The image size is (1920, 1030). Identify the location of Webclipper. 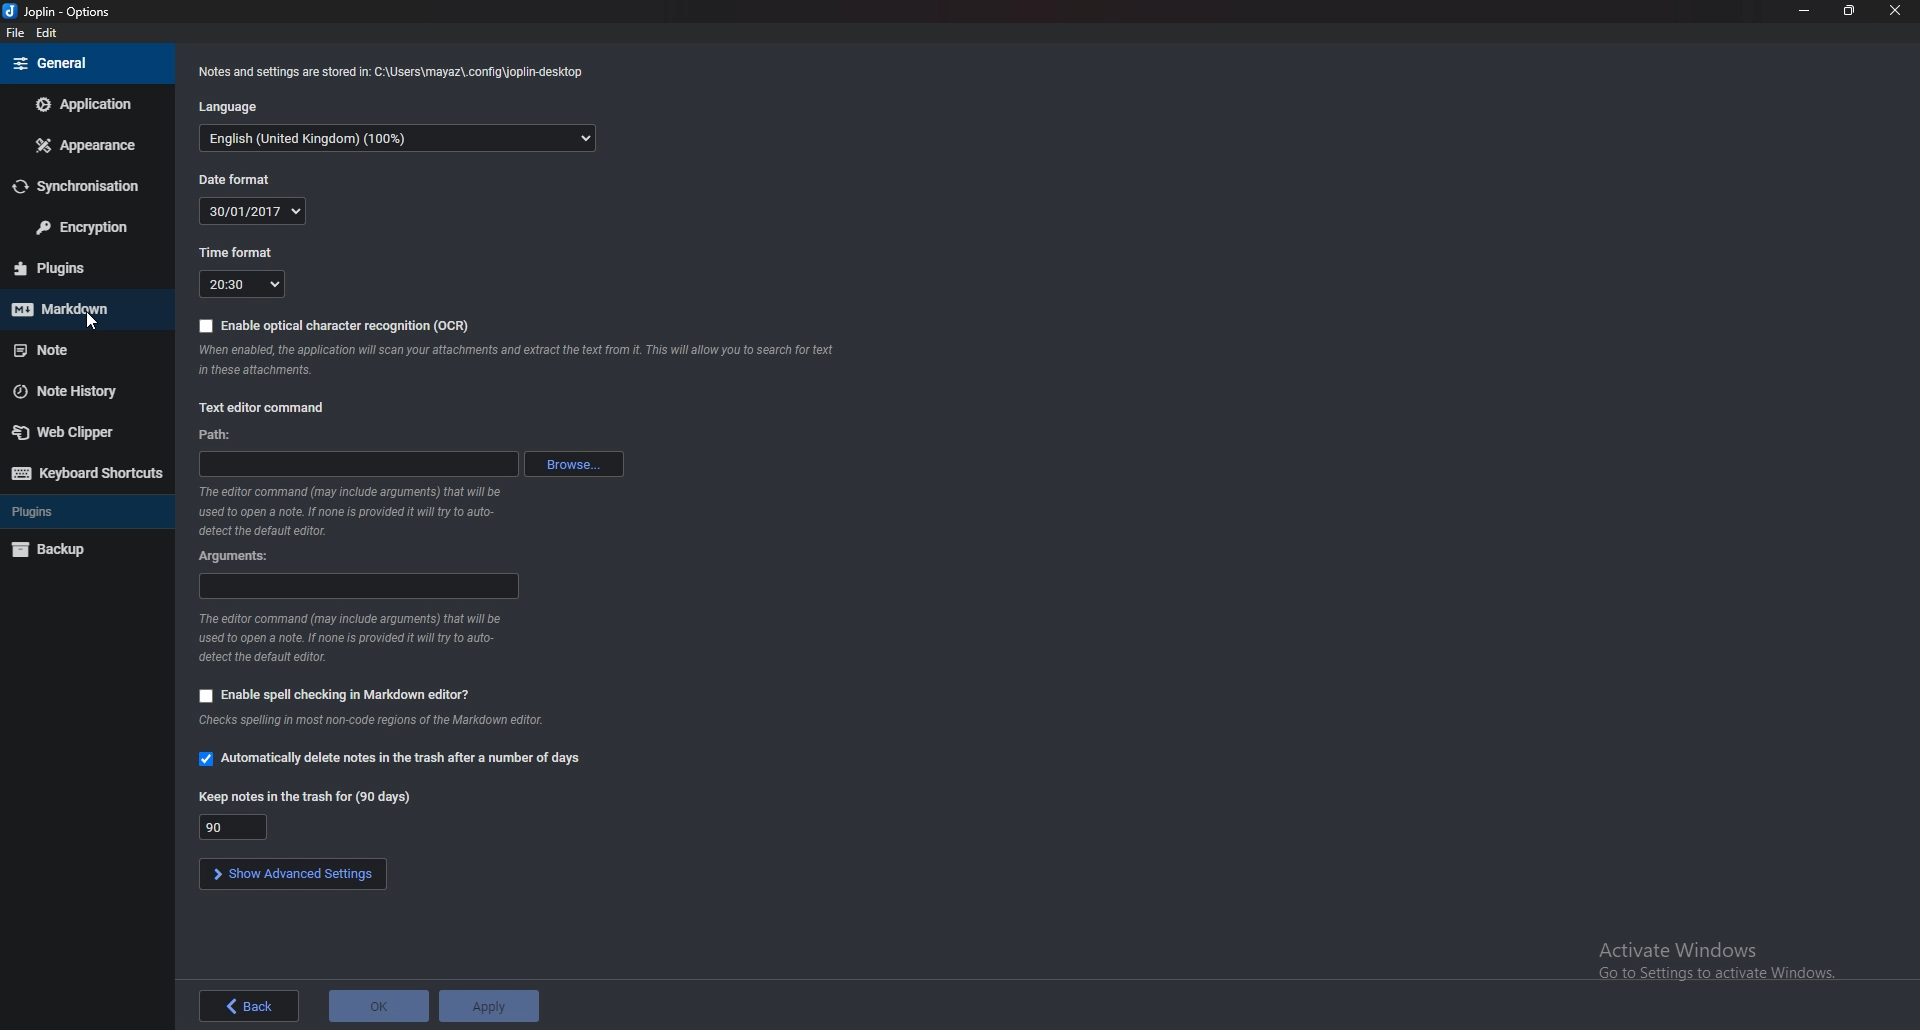
(79, 430).